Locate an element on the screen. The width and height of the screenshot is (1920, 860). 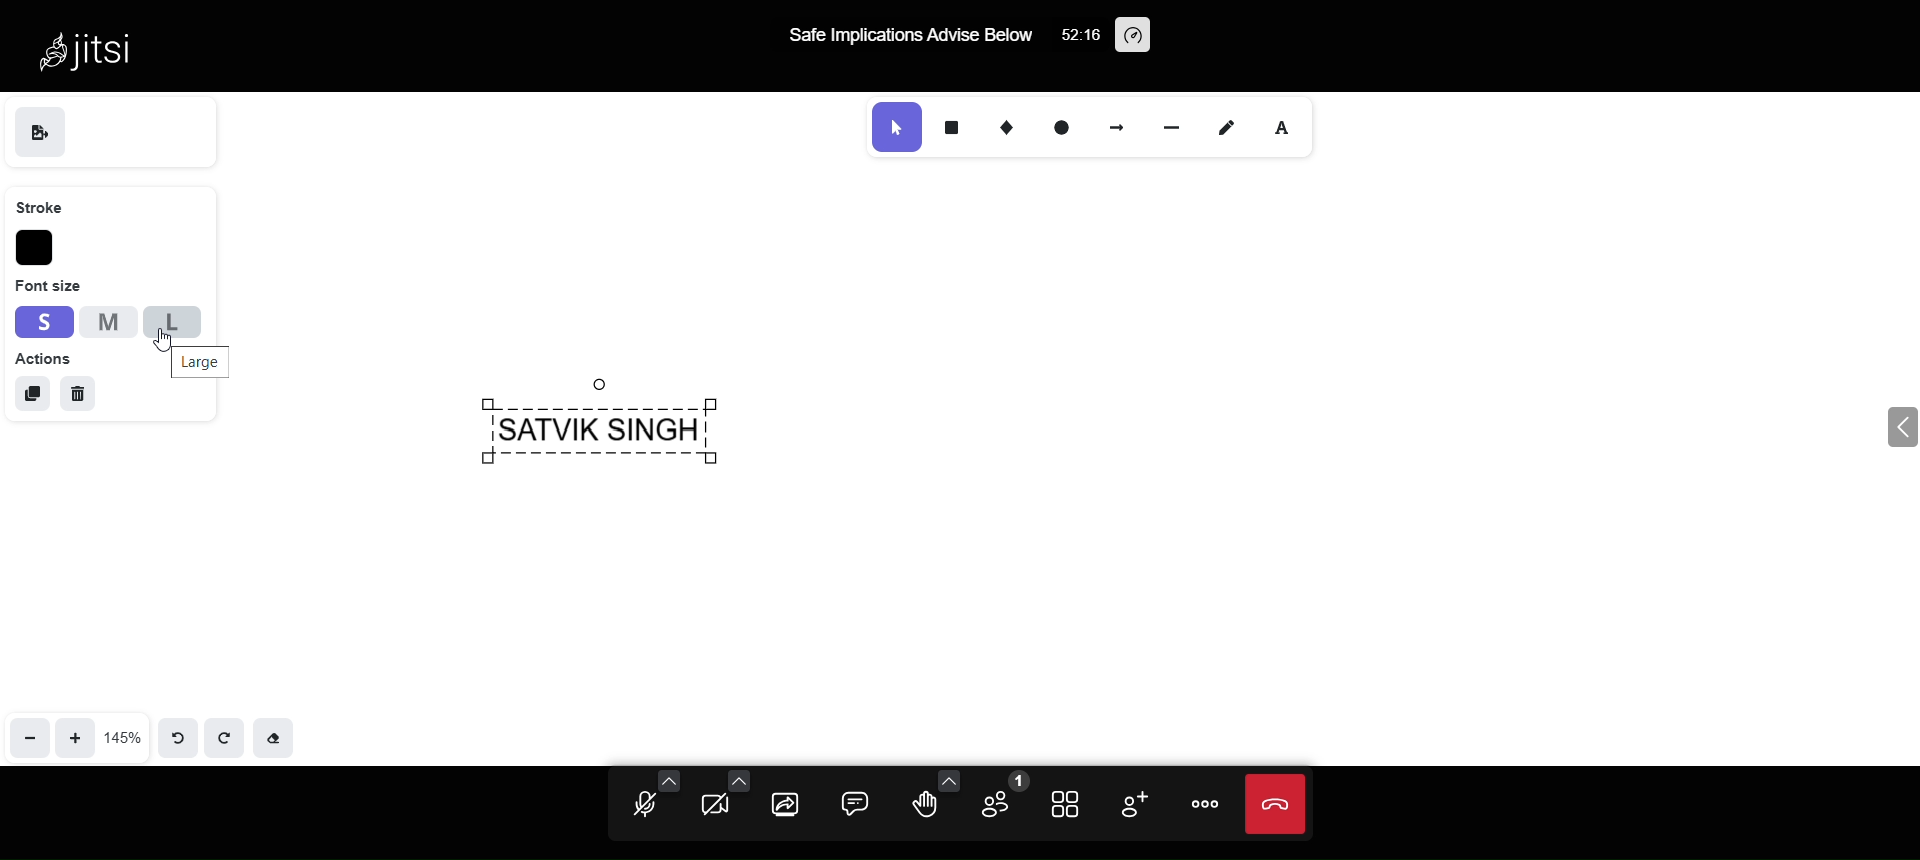
font is located at coordinates (1294, 128).